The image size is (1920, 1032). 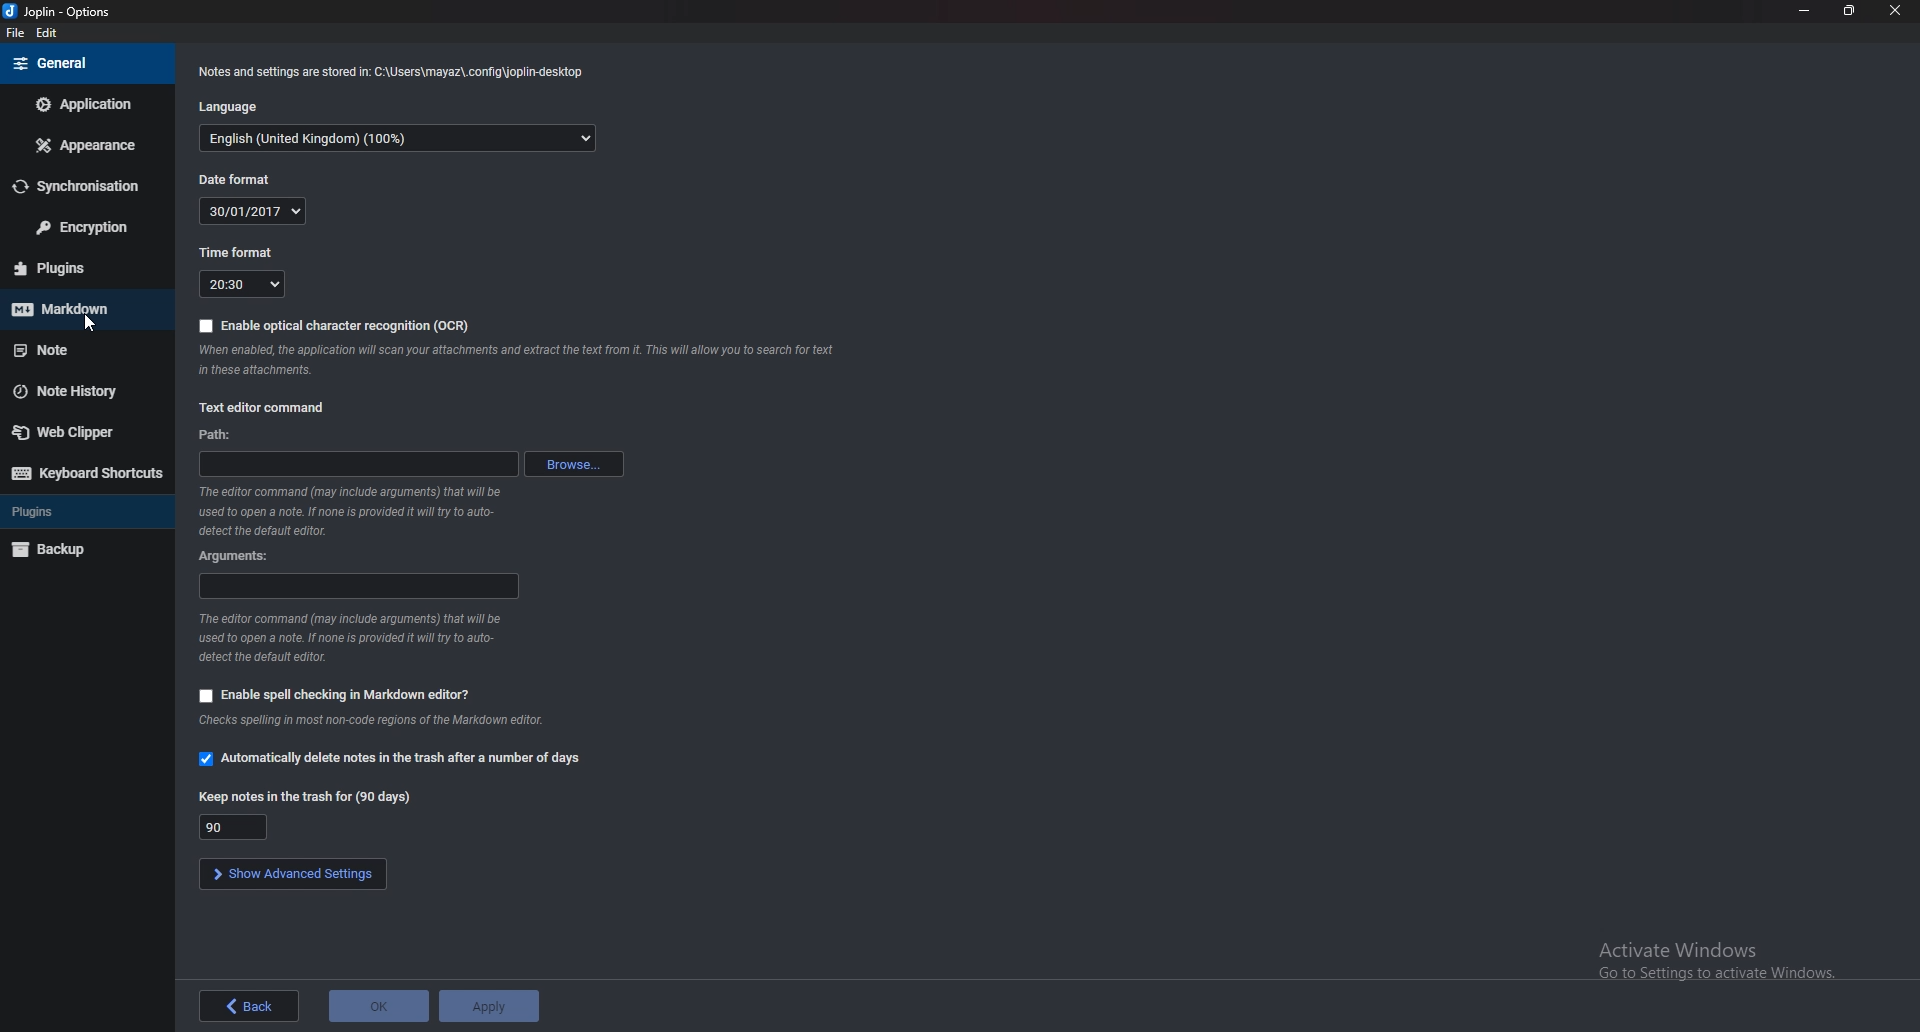 What do you see at coordinates (49, 36) in the screenshot?
I see `edit` at bounding box center [49, 36].